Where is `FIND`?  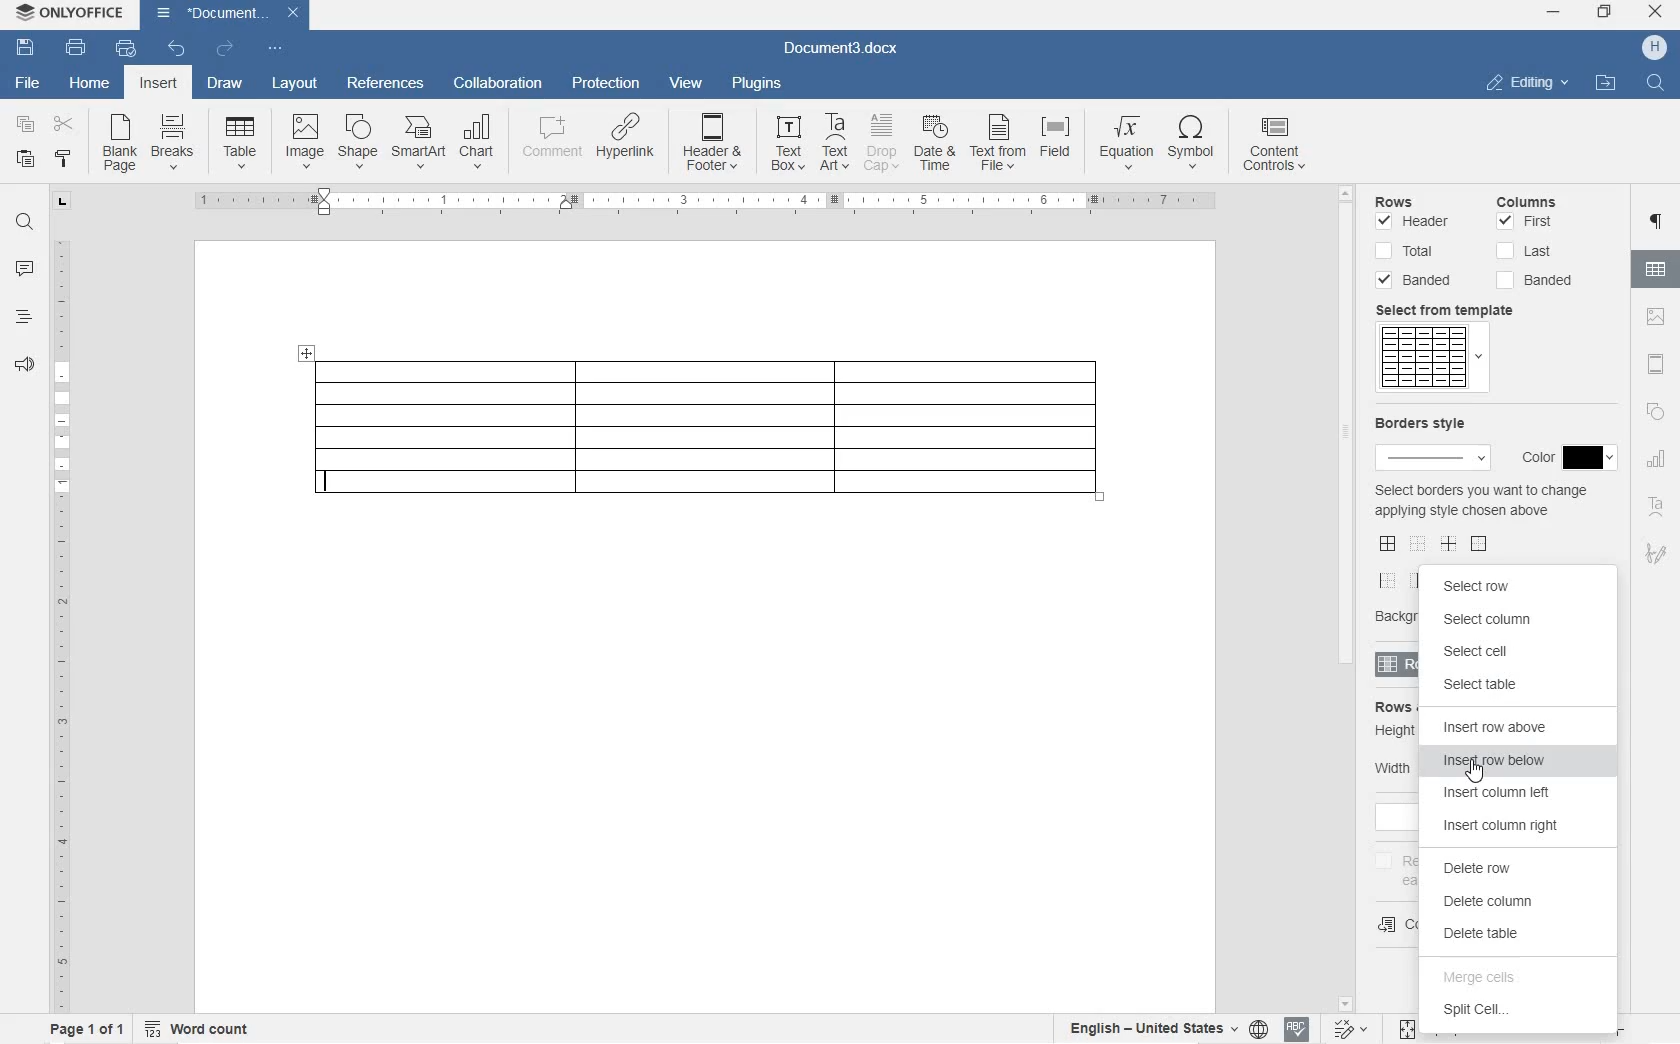
FIND is located at coordinates (24, 225).